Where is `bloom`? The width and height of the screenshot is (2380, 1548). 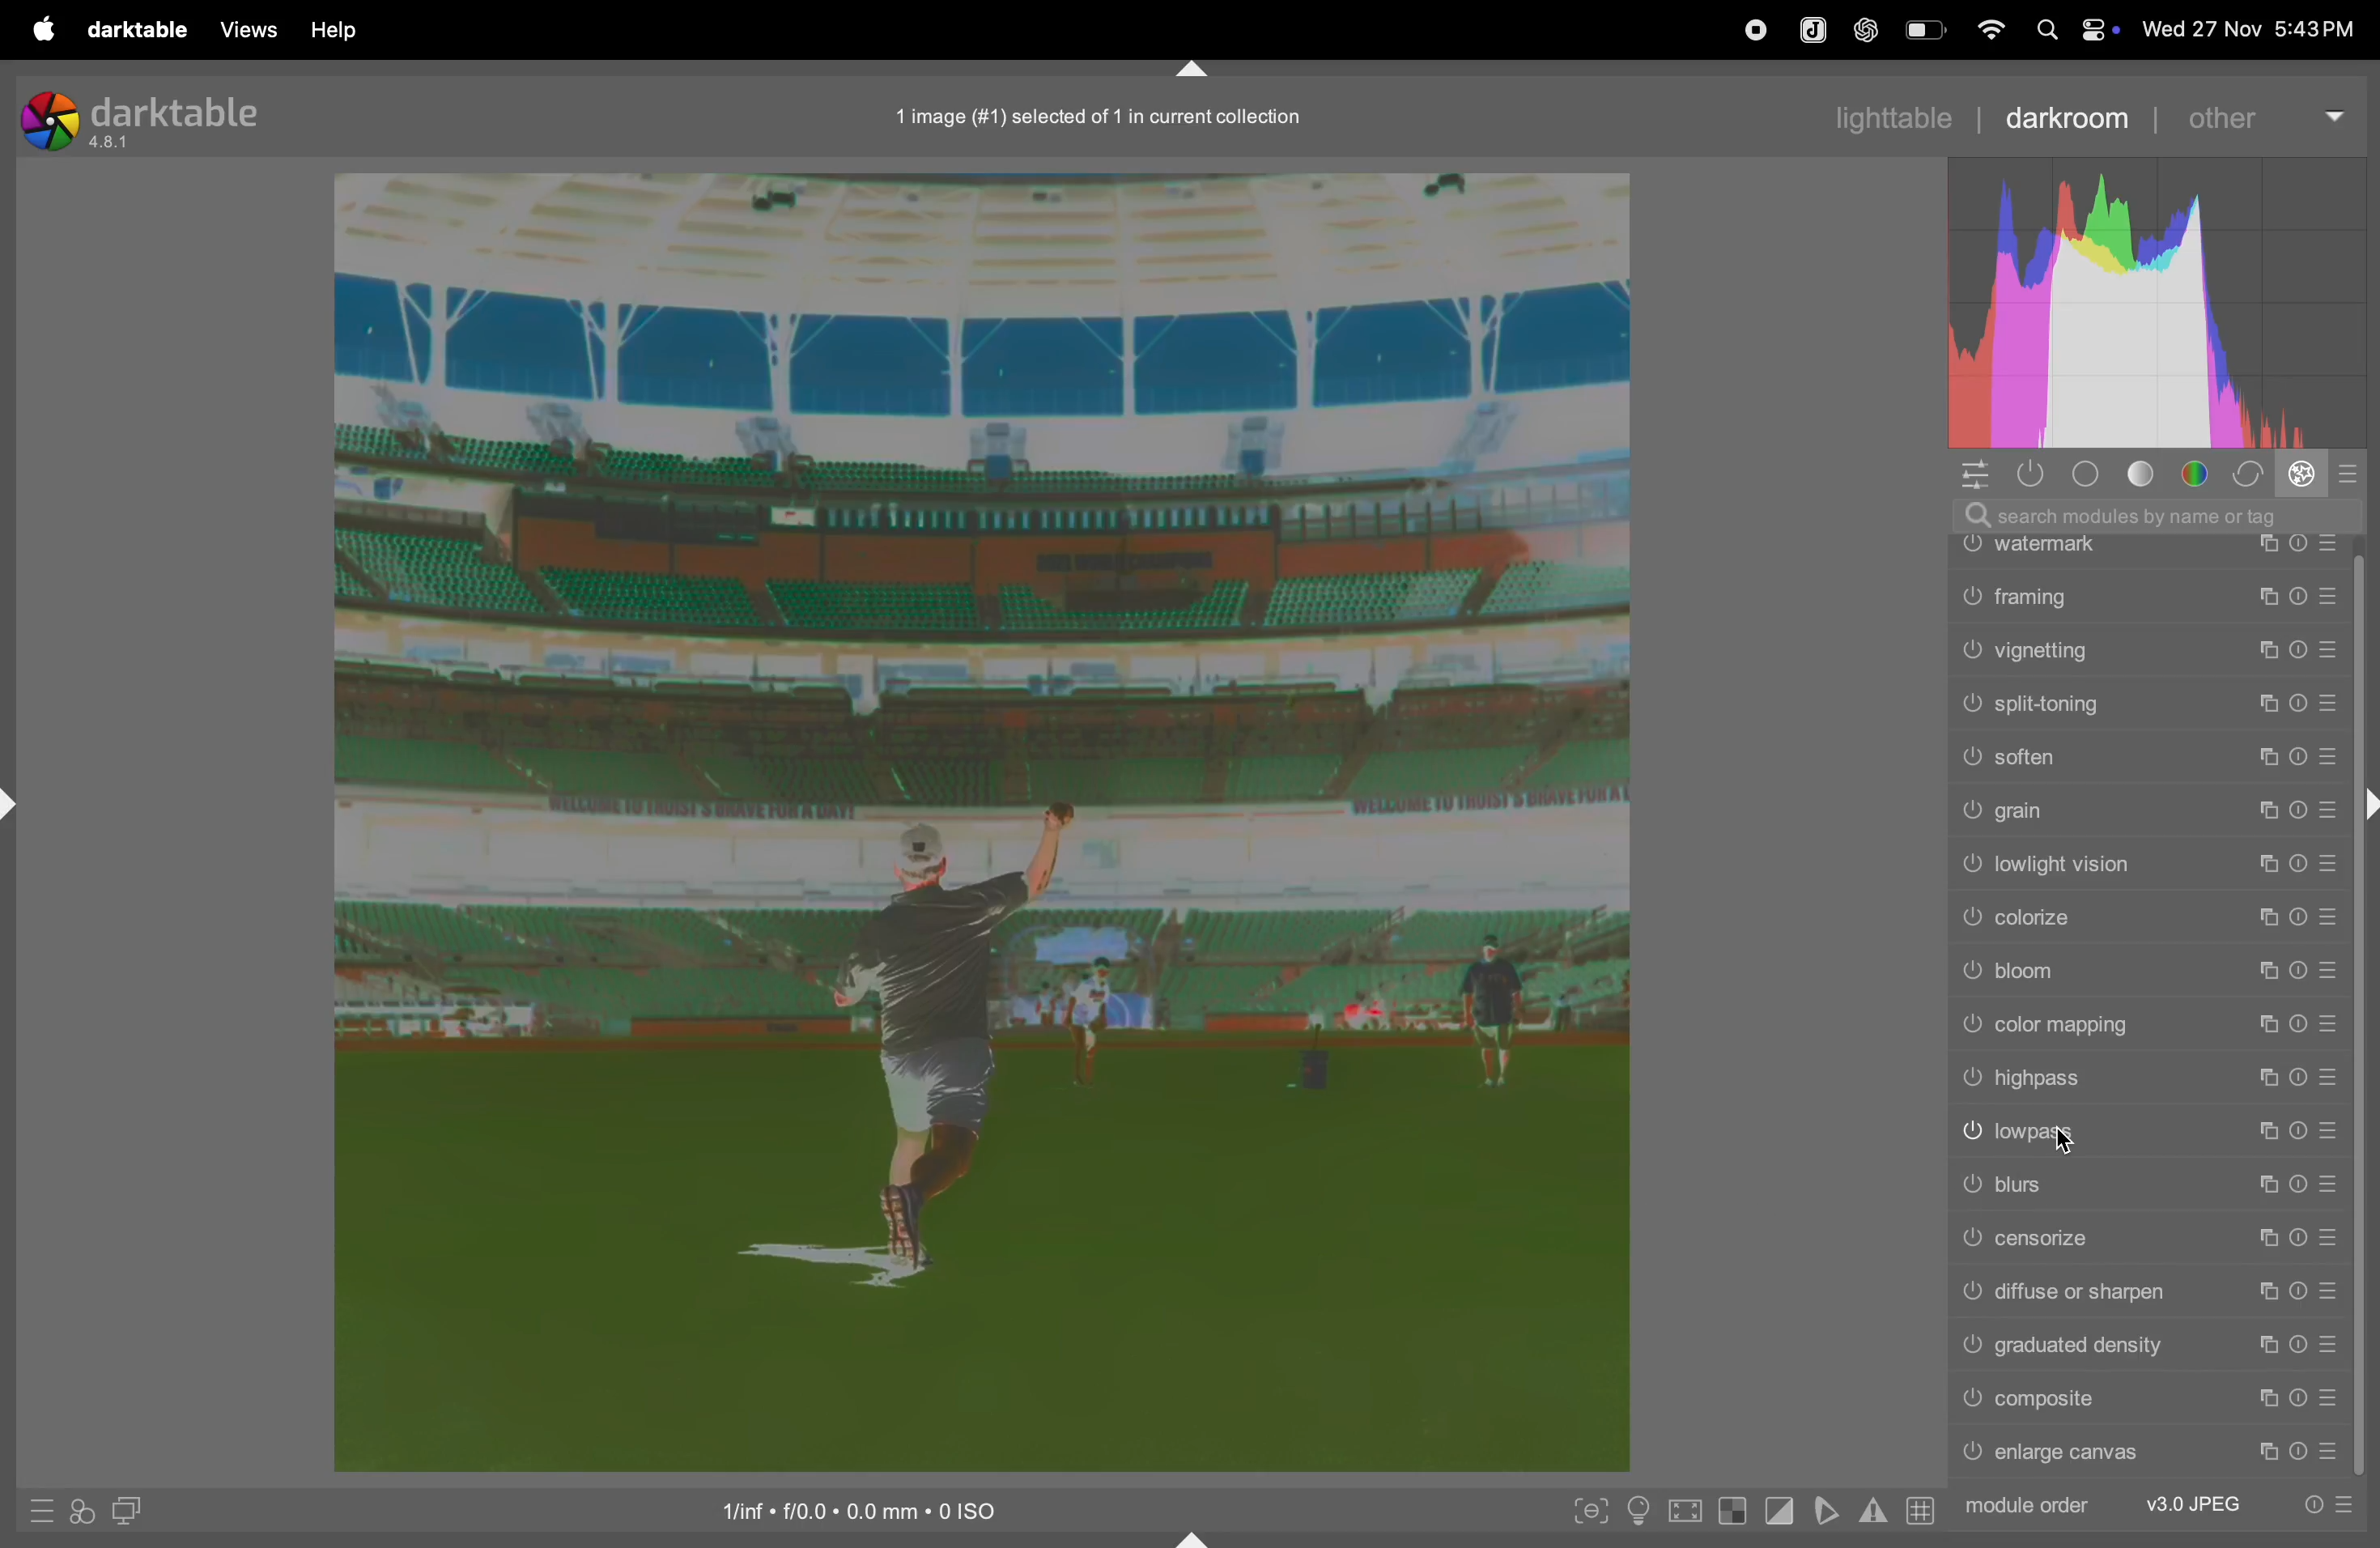 bloom is located at coordinates (2154, 973).